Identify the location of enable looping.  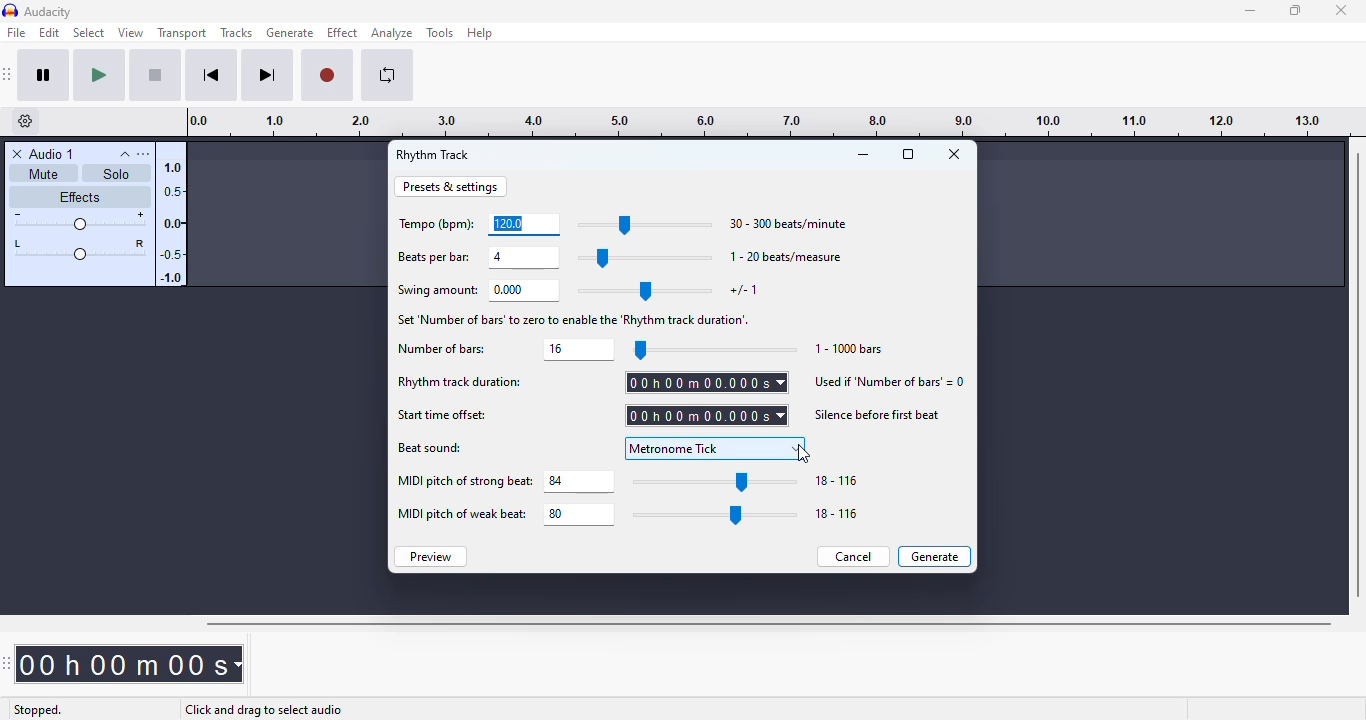
(388, 75).